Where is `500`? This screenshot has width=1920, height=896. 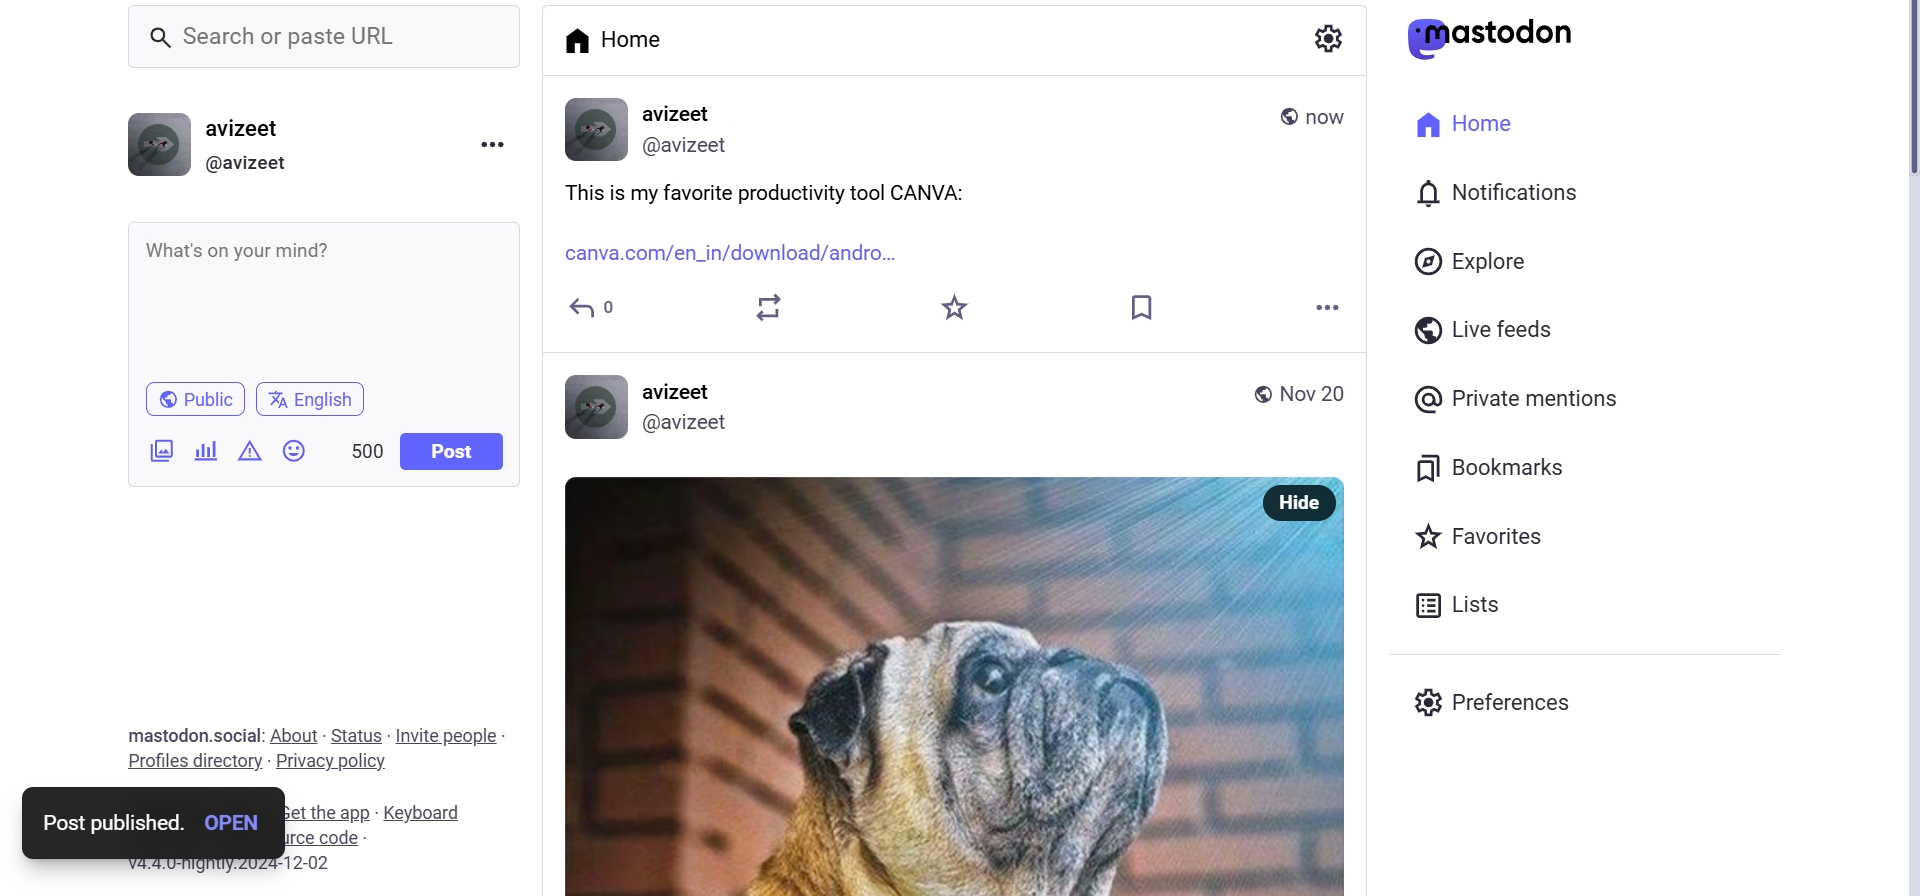
500 is located at coordinates (366, 450).